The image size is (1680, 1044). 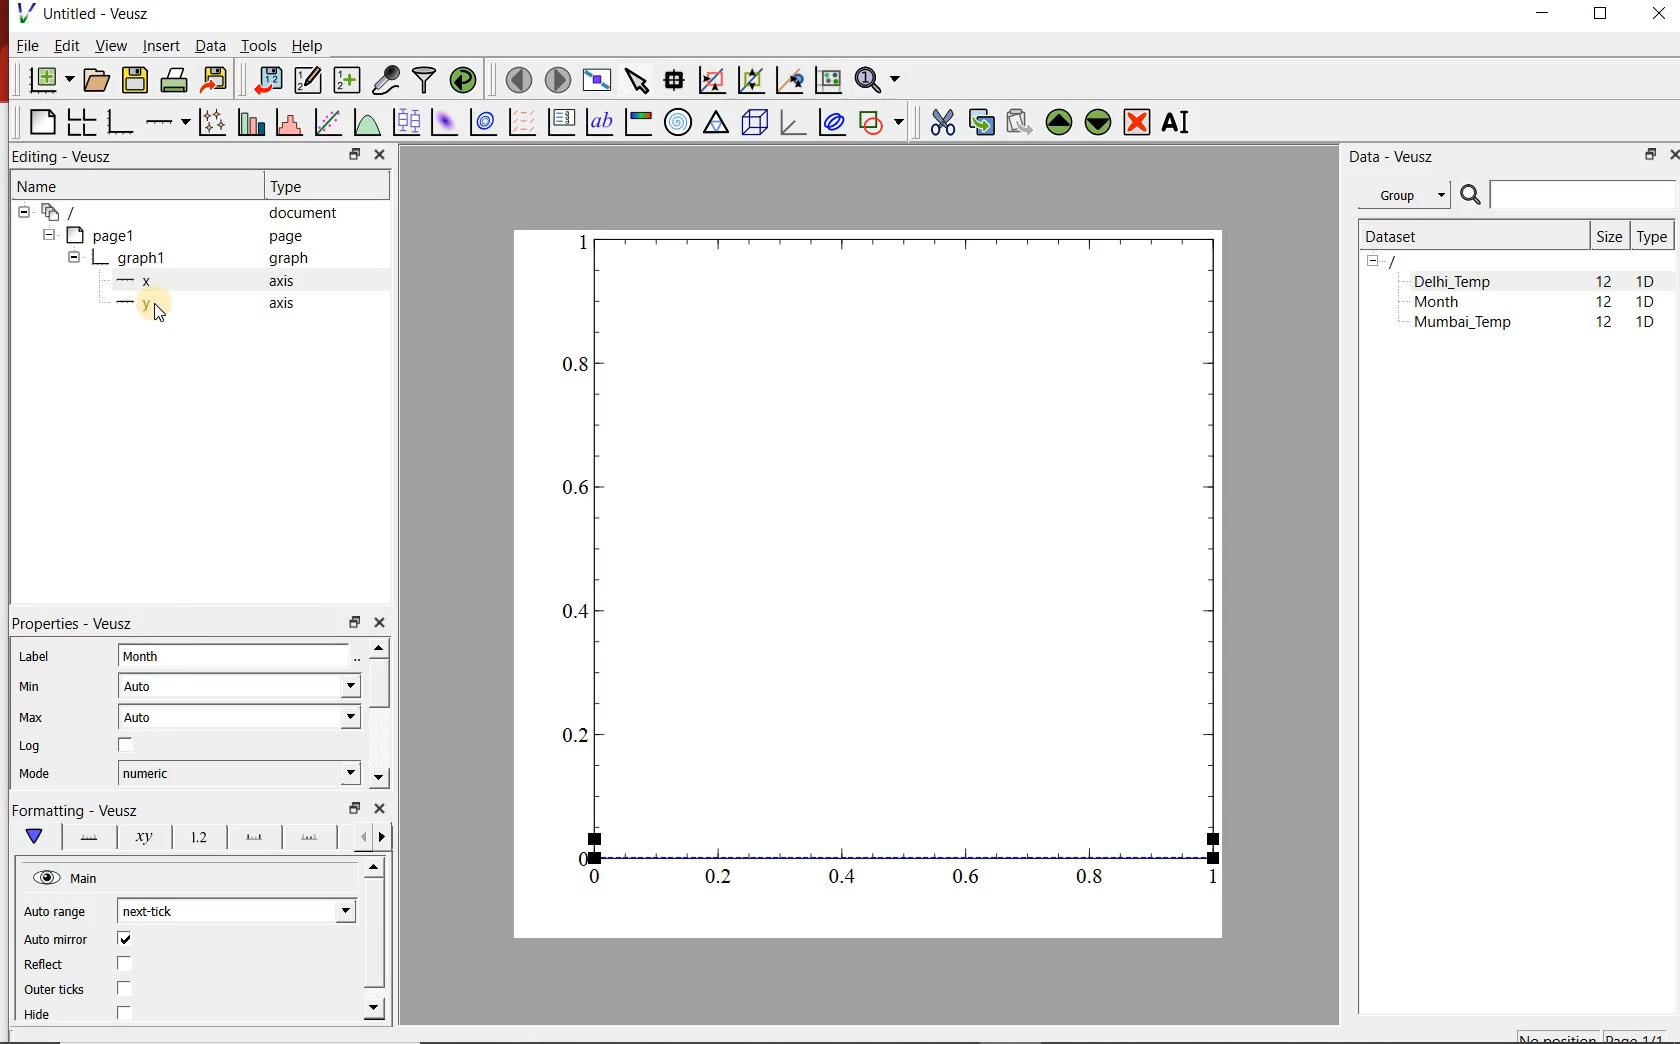 What do you see at coordinates (1603, 280) in the screenshot?
I see `12` at bounding box center [1603, 280].